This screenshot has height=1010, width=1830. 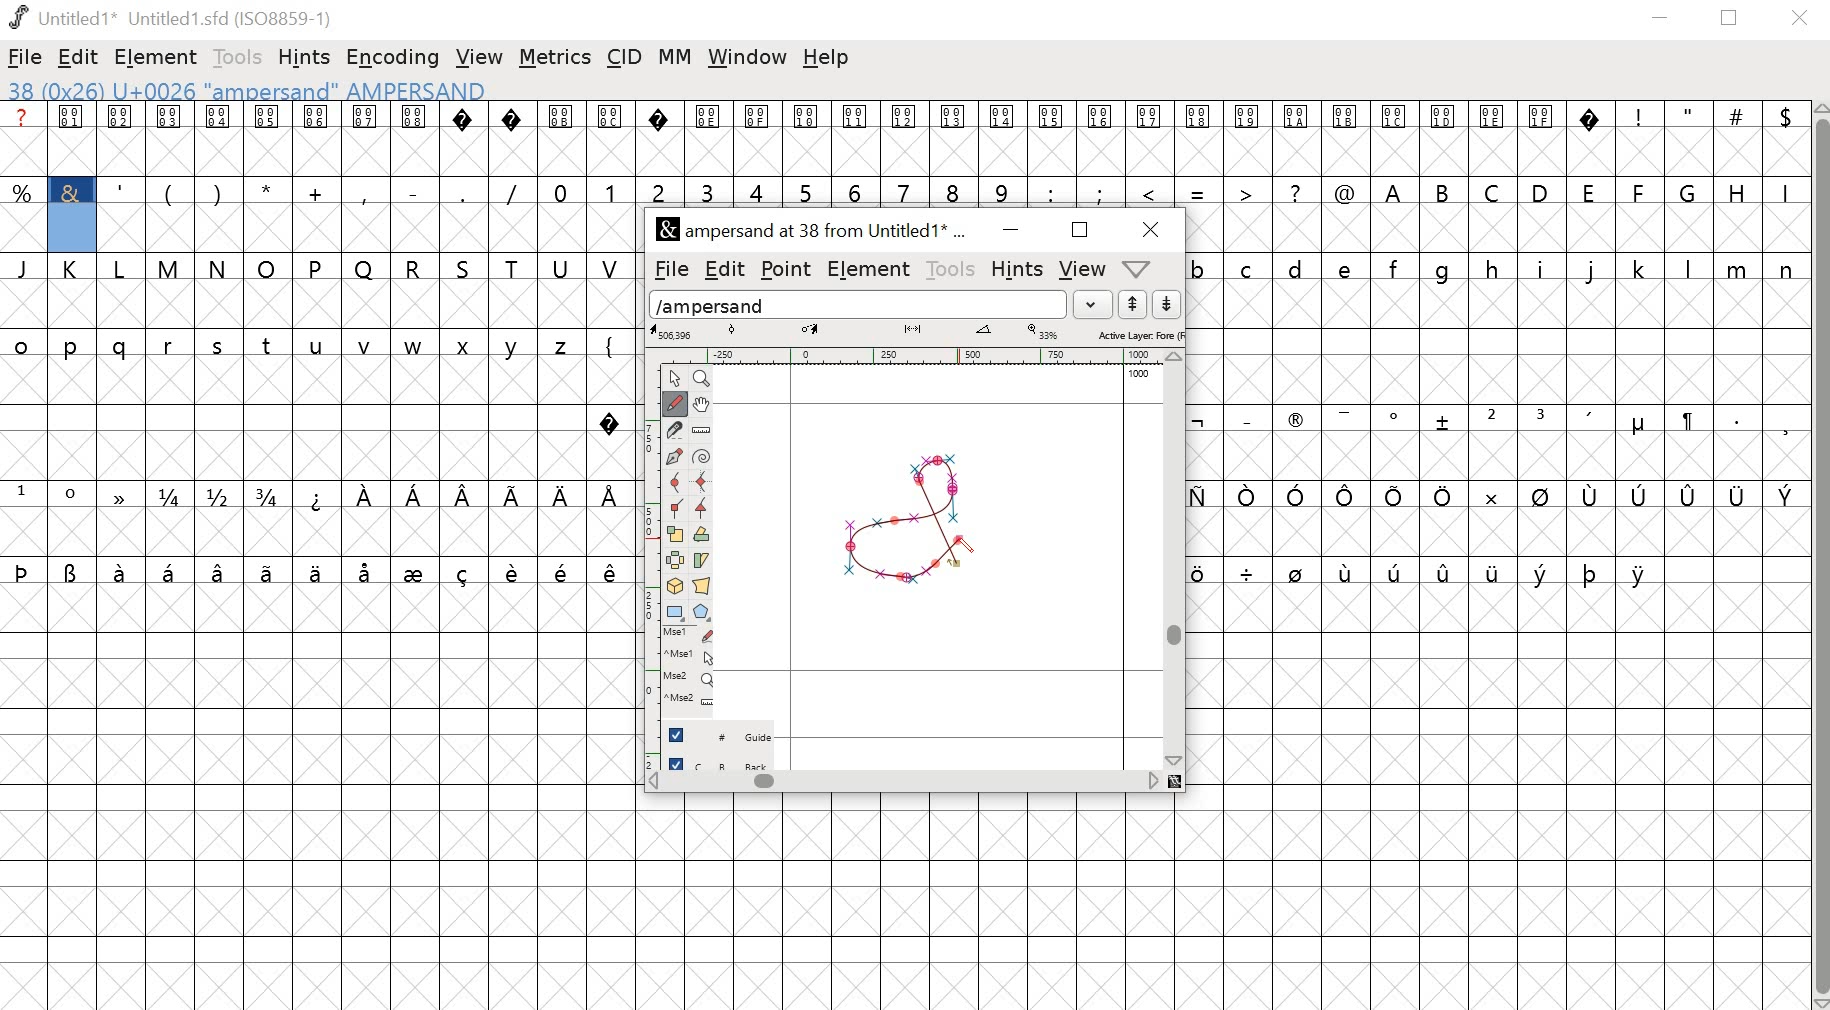 What do you see at coordinates (675, 611) in the screenshot?
I see `rectangle and ellipse` at bounding box center [675, 611].